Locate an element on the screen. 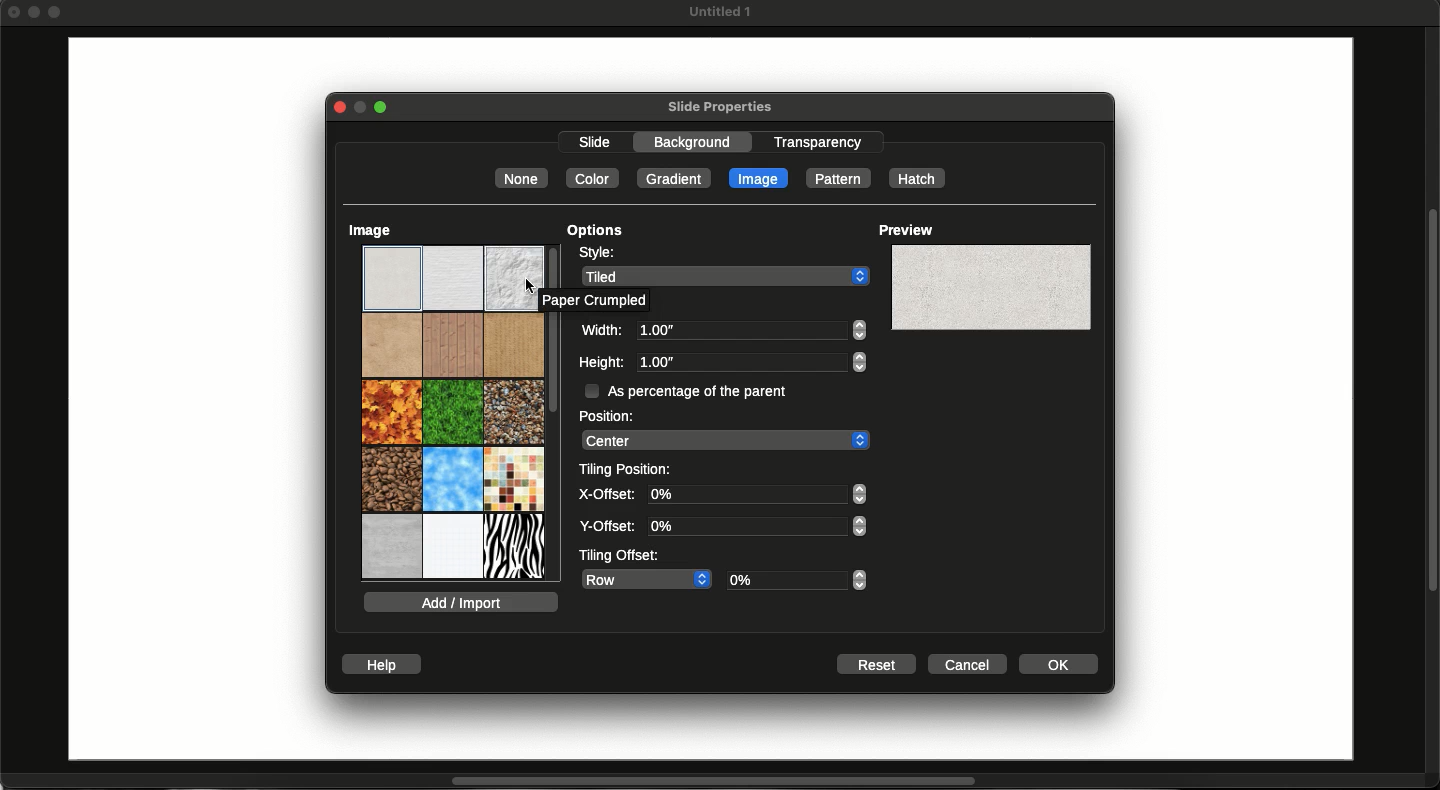  Help is located at coordinates (384, 665).